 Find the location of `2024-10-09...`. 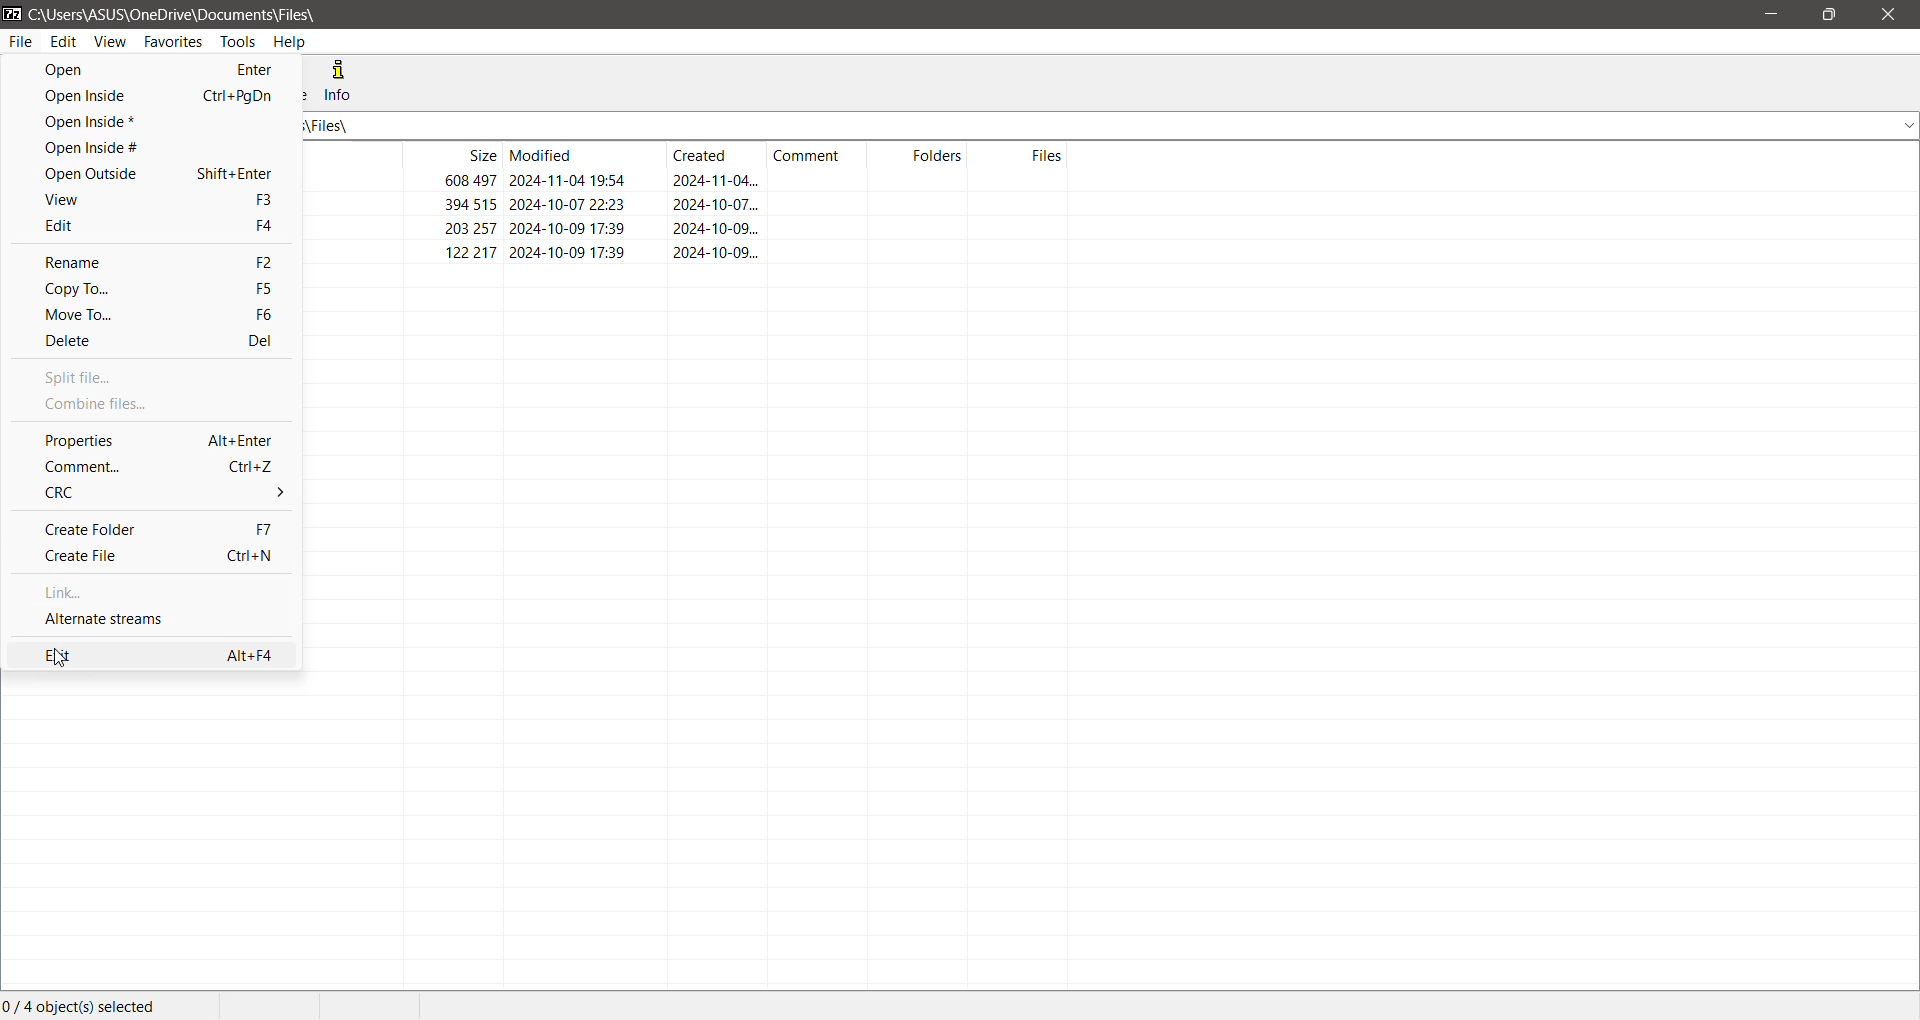

2024-10-09... is located at coordinates (717, 228).